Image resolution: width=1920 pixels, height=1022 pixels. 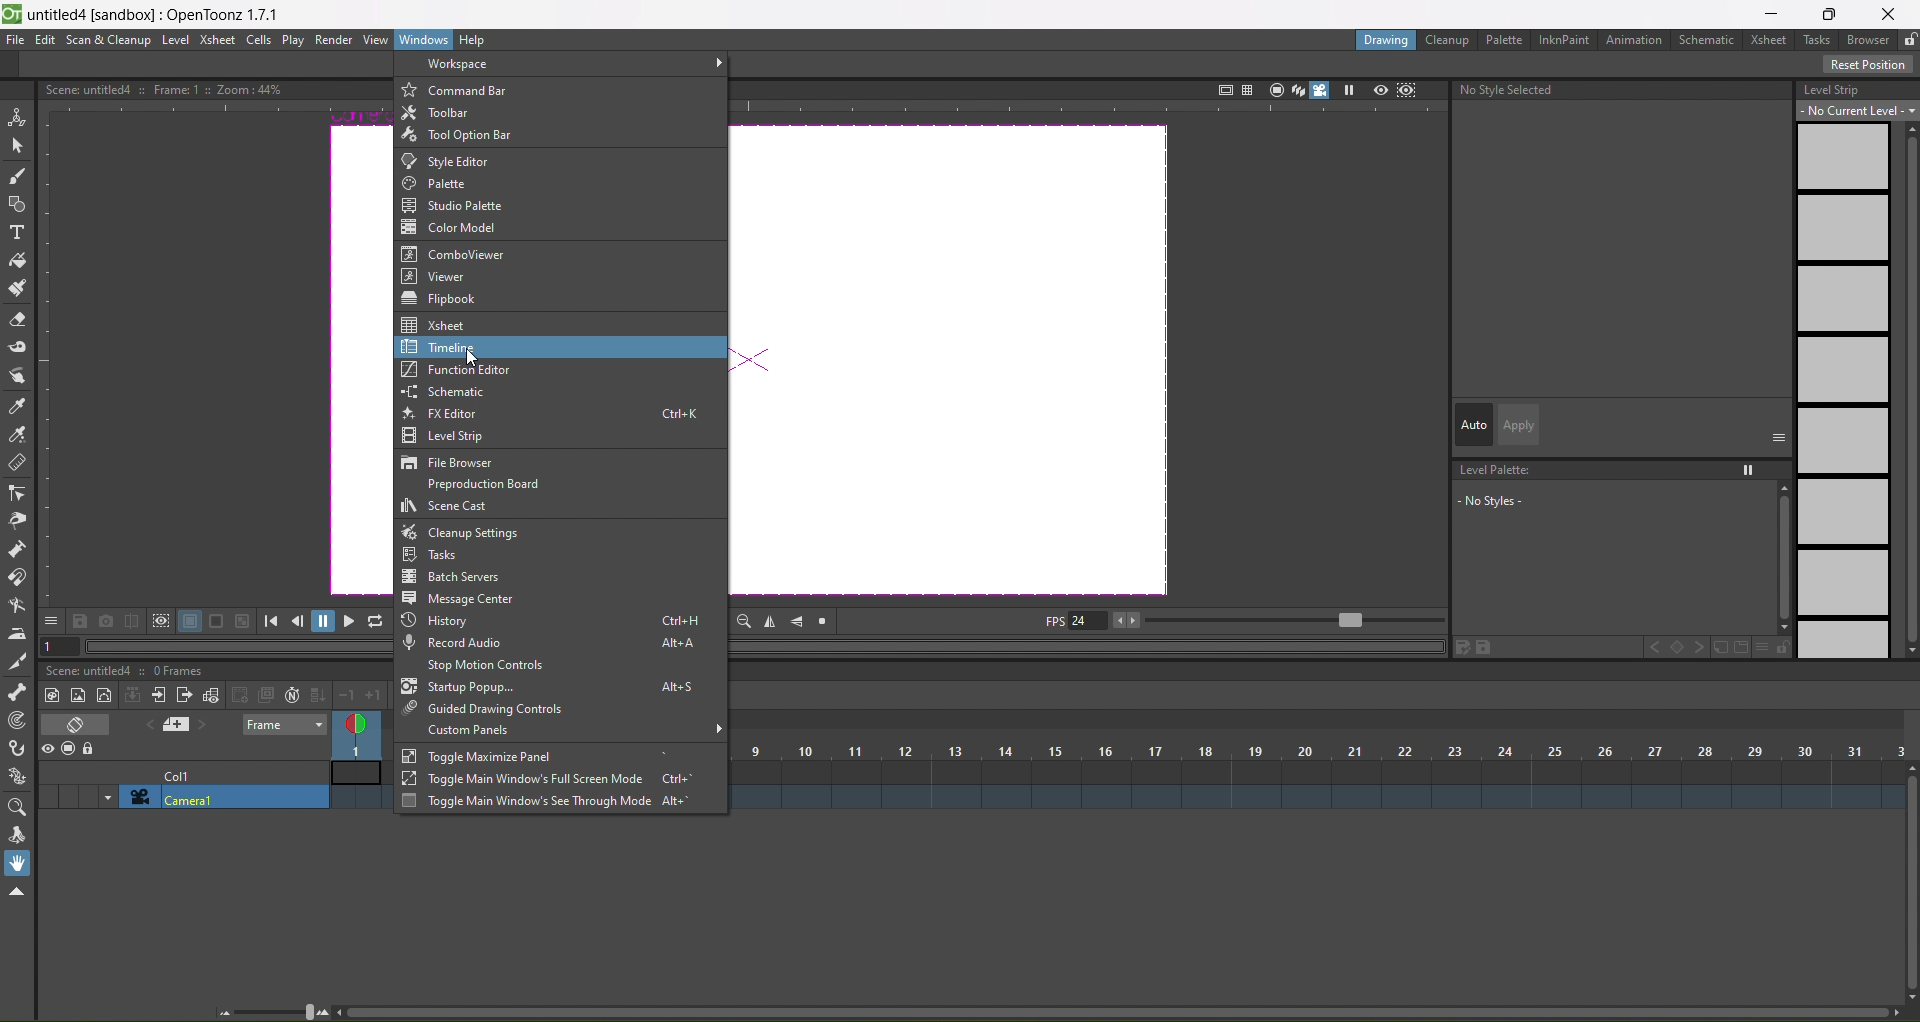 I want to click on screen cast, so click(x=447, y=507).